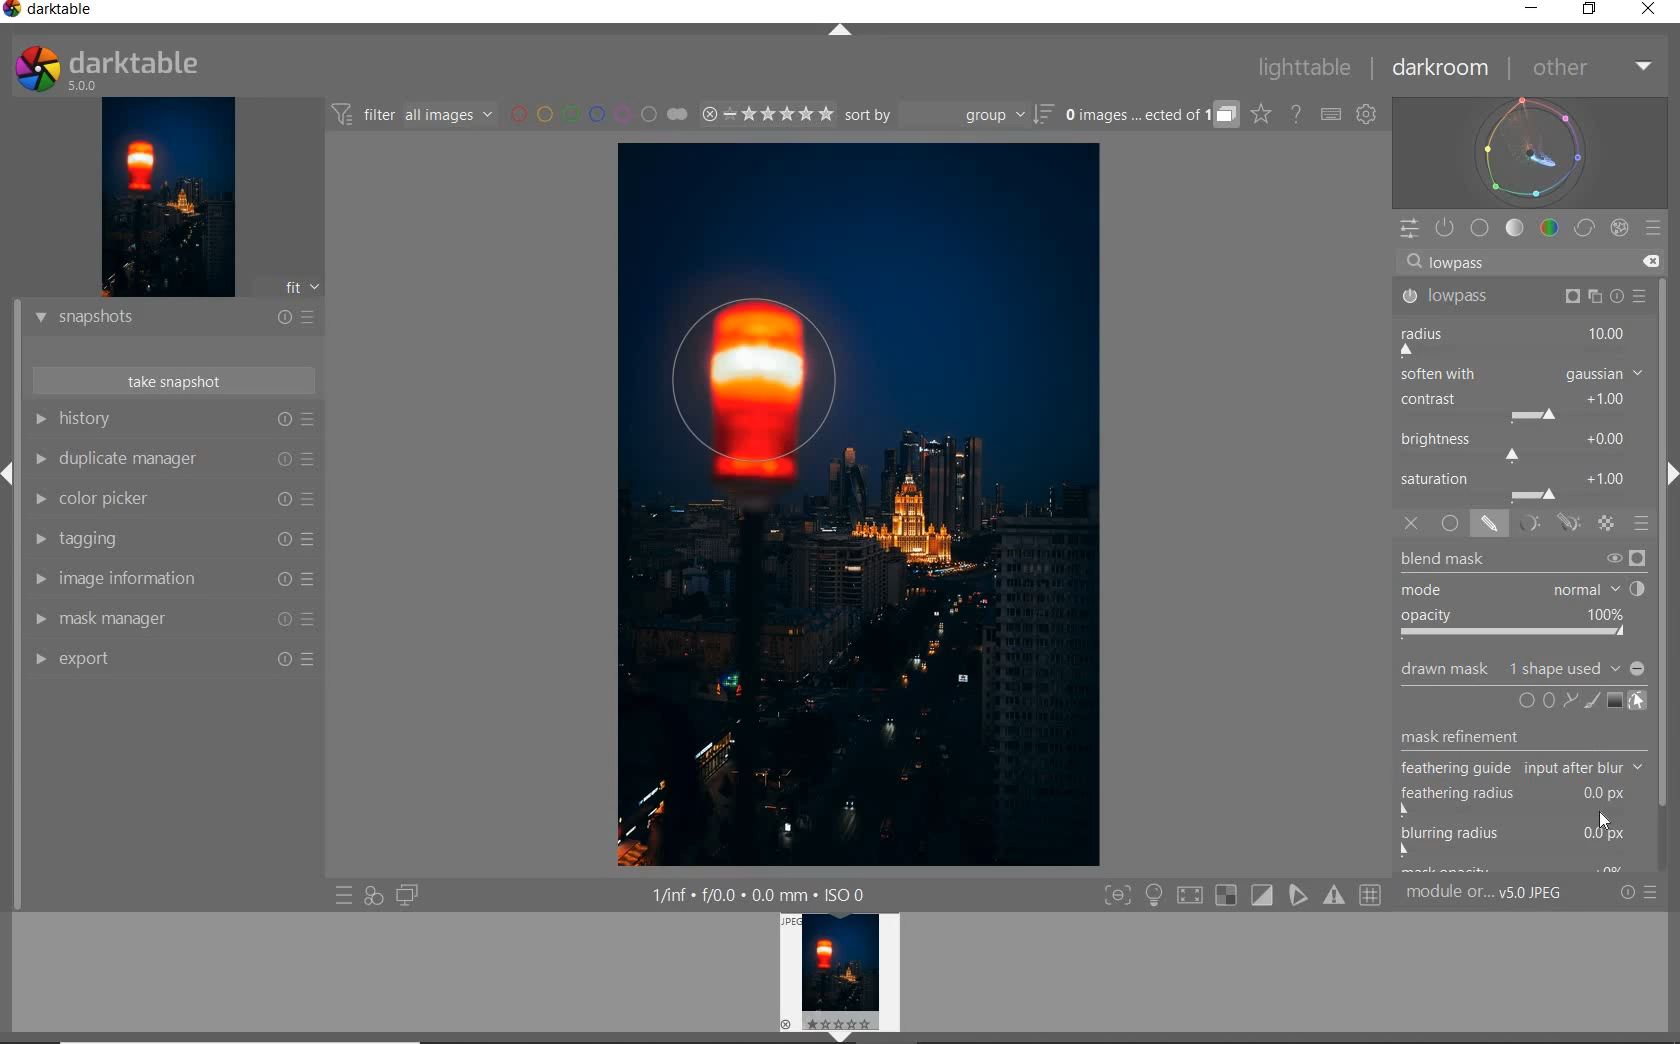 Image resolution: width=1680 pixels, height=1044 pixels. Describe the element at coordinates (1643, 524) in the screenshot. I see `BLENDING OPTIONS` at that location.